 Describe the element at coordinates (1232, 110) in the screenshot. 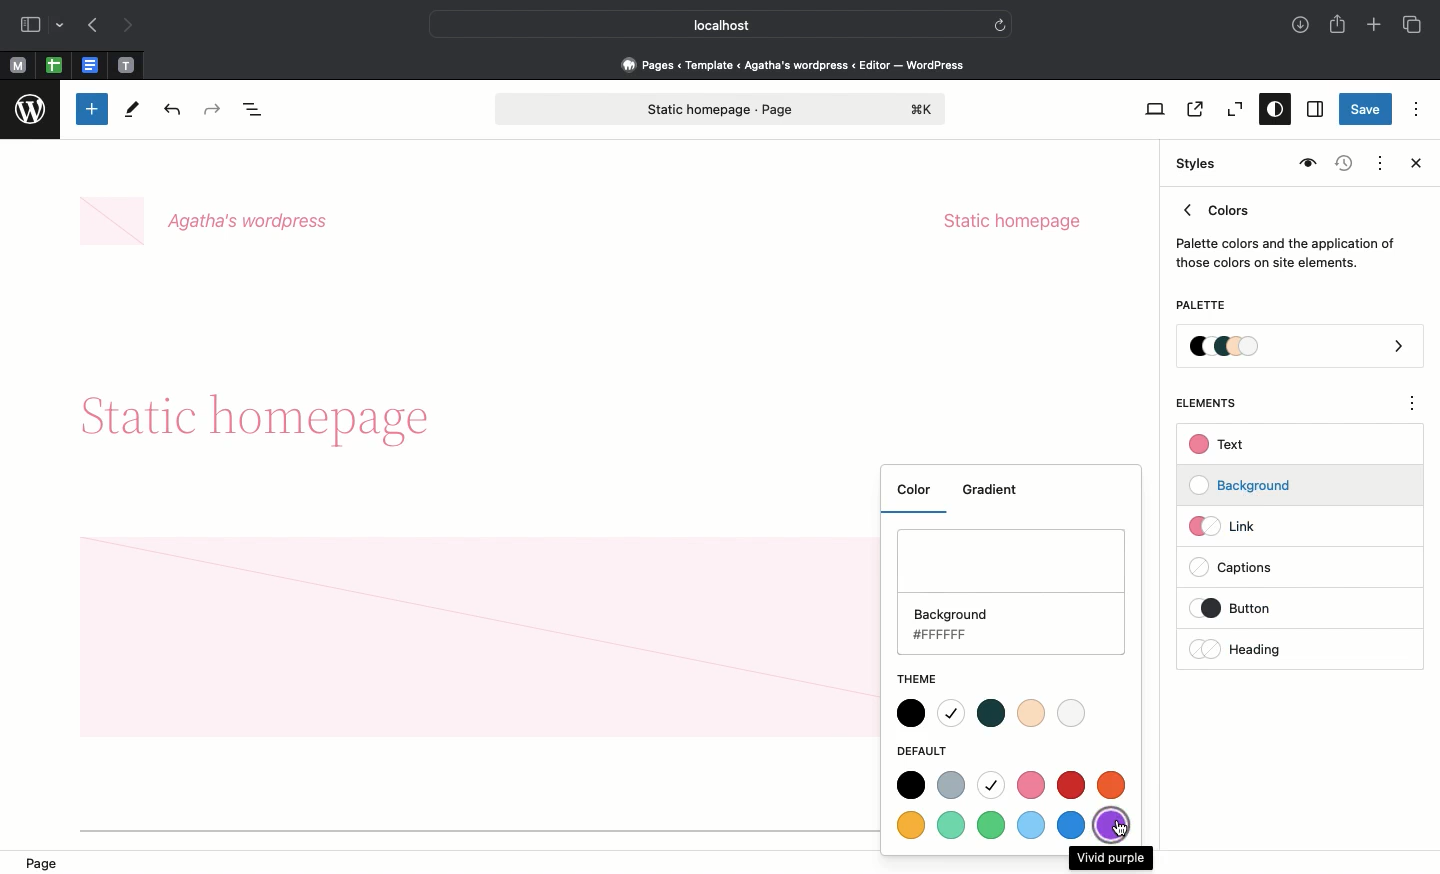

I see `Zoom out` at that location.